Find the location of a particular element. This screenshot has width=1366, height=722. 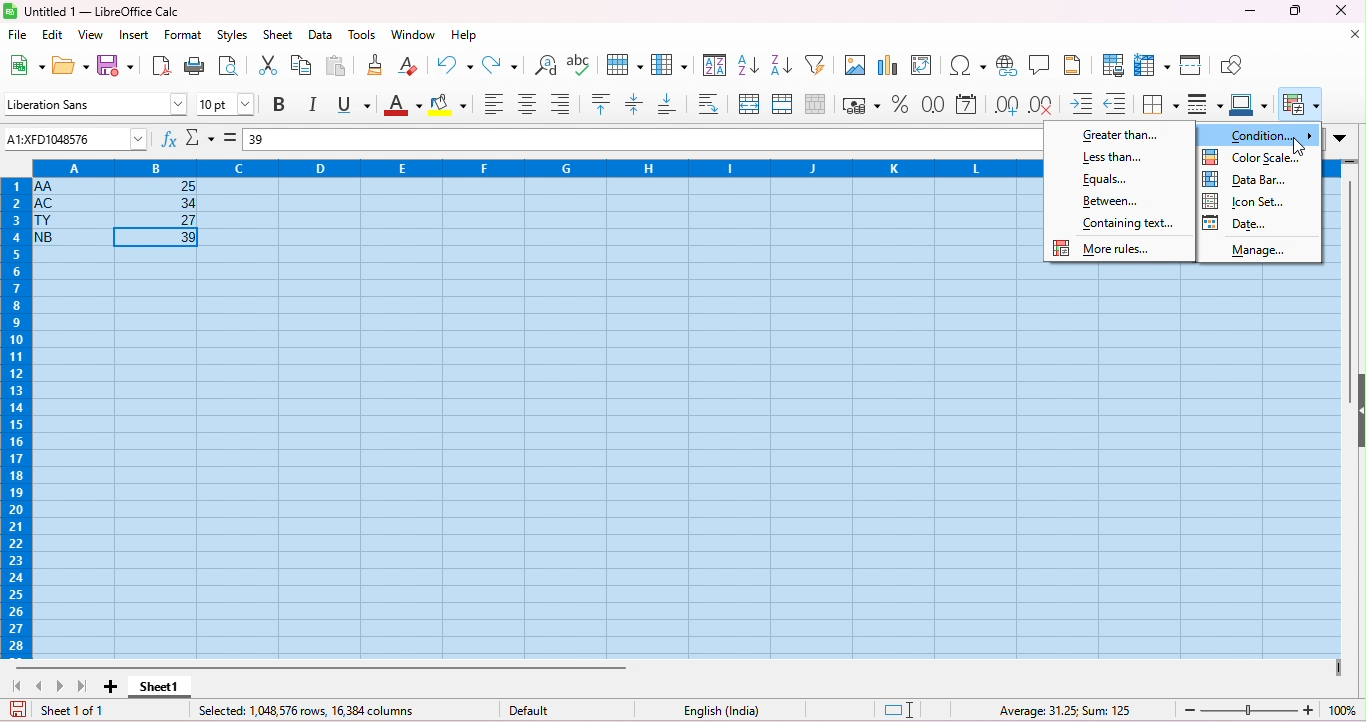

drag to view rows is located at coordinates (1351, 162).